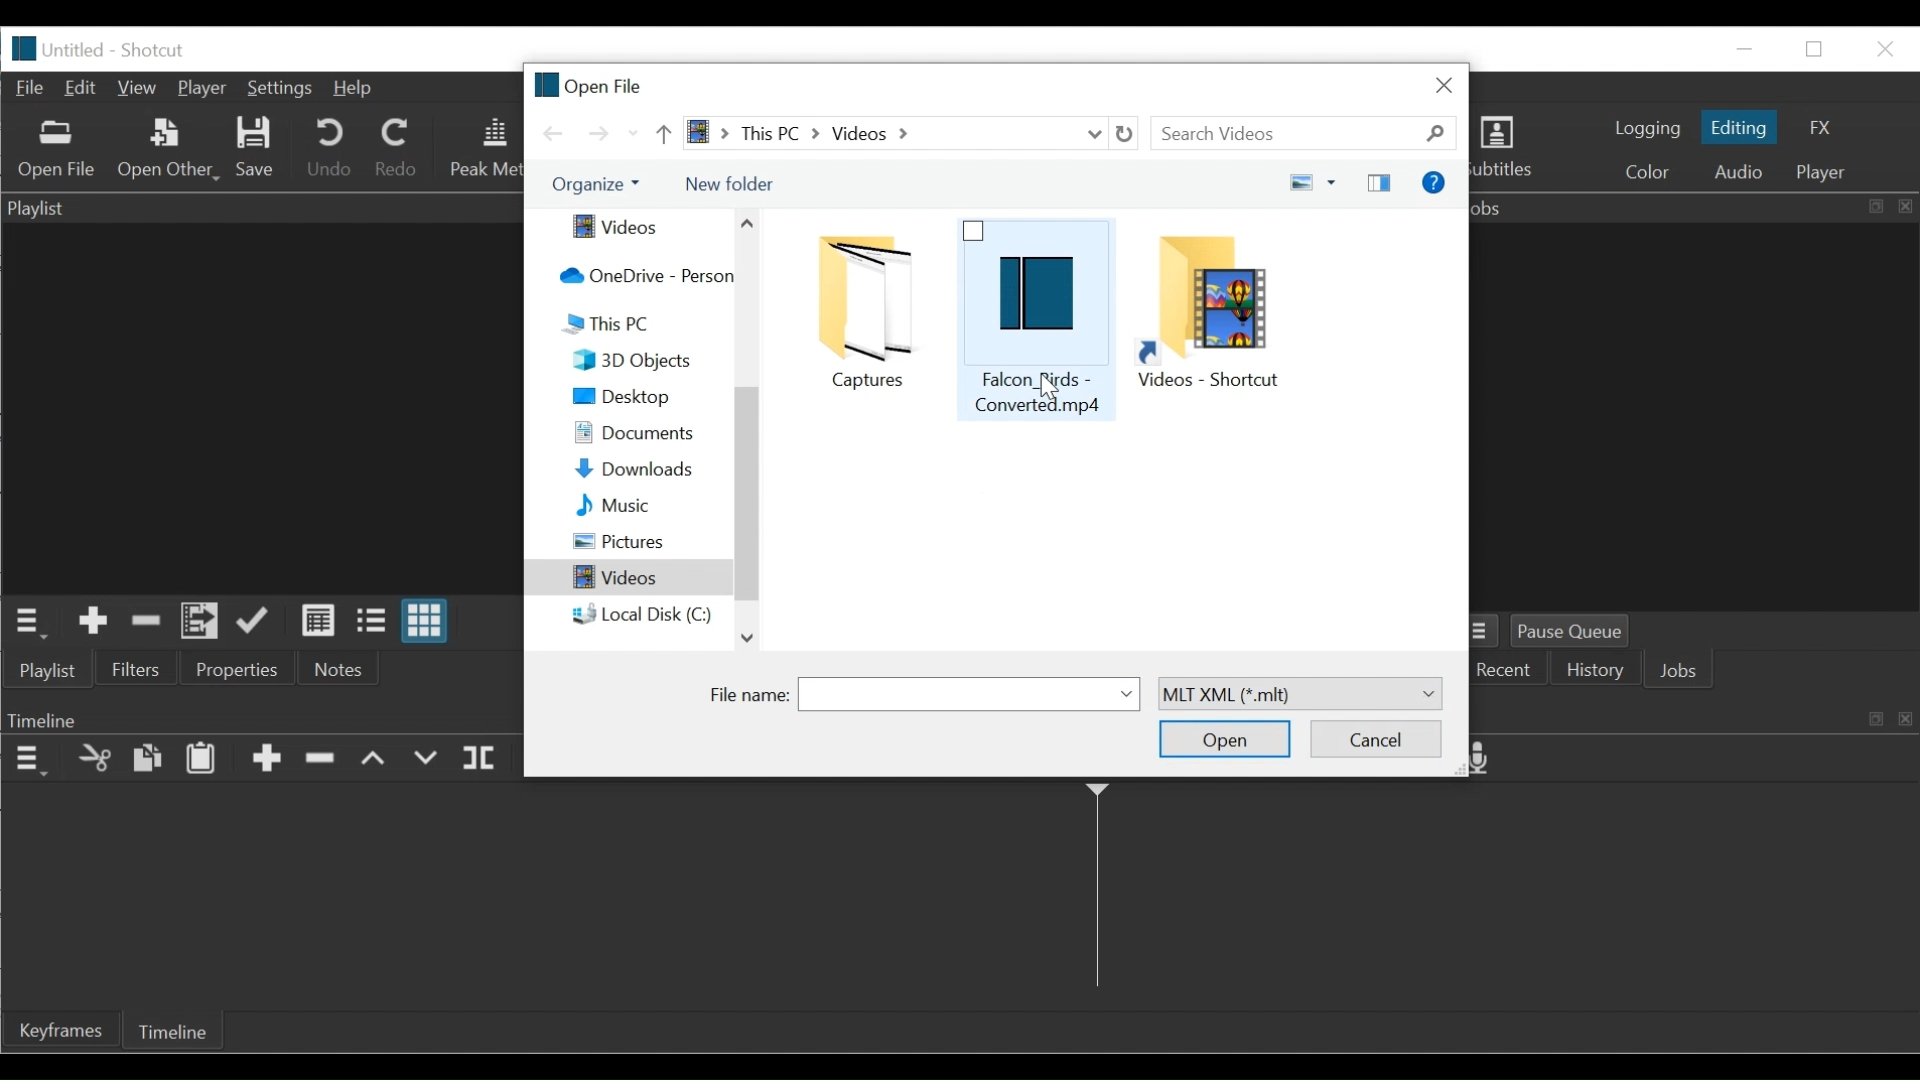 The width and height of the screenshot is (1920, 1080). What do you see at coordinates (647, 435) in the screenshot?
I see `Documents` at bounding box center [647, 435].